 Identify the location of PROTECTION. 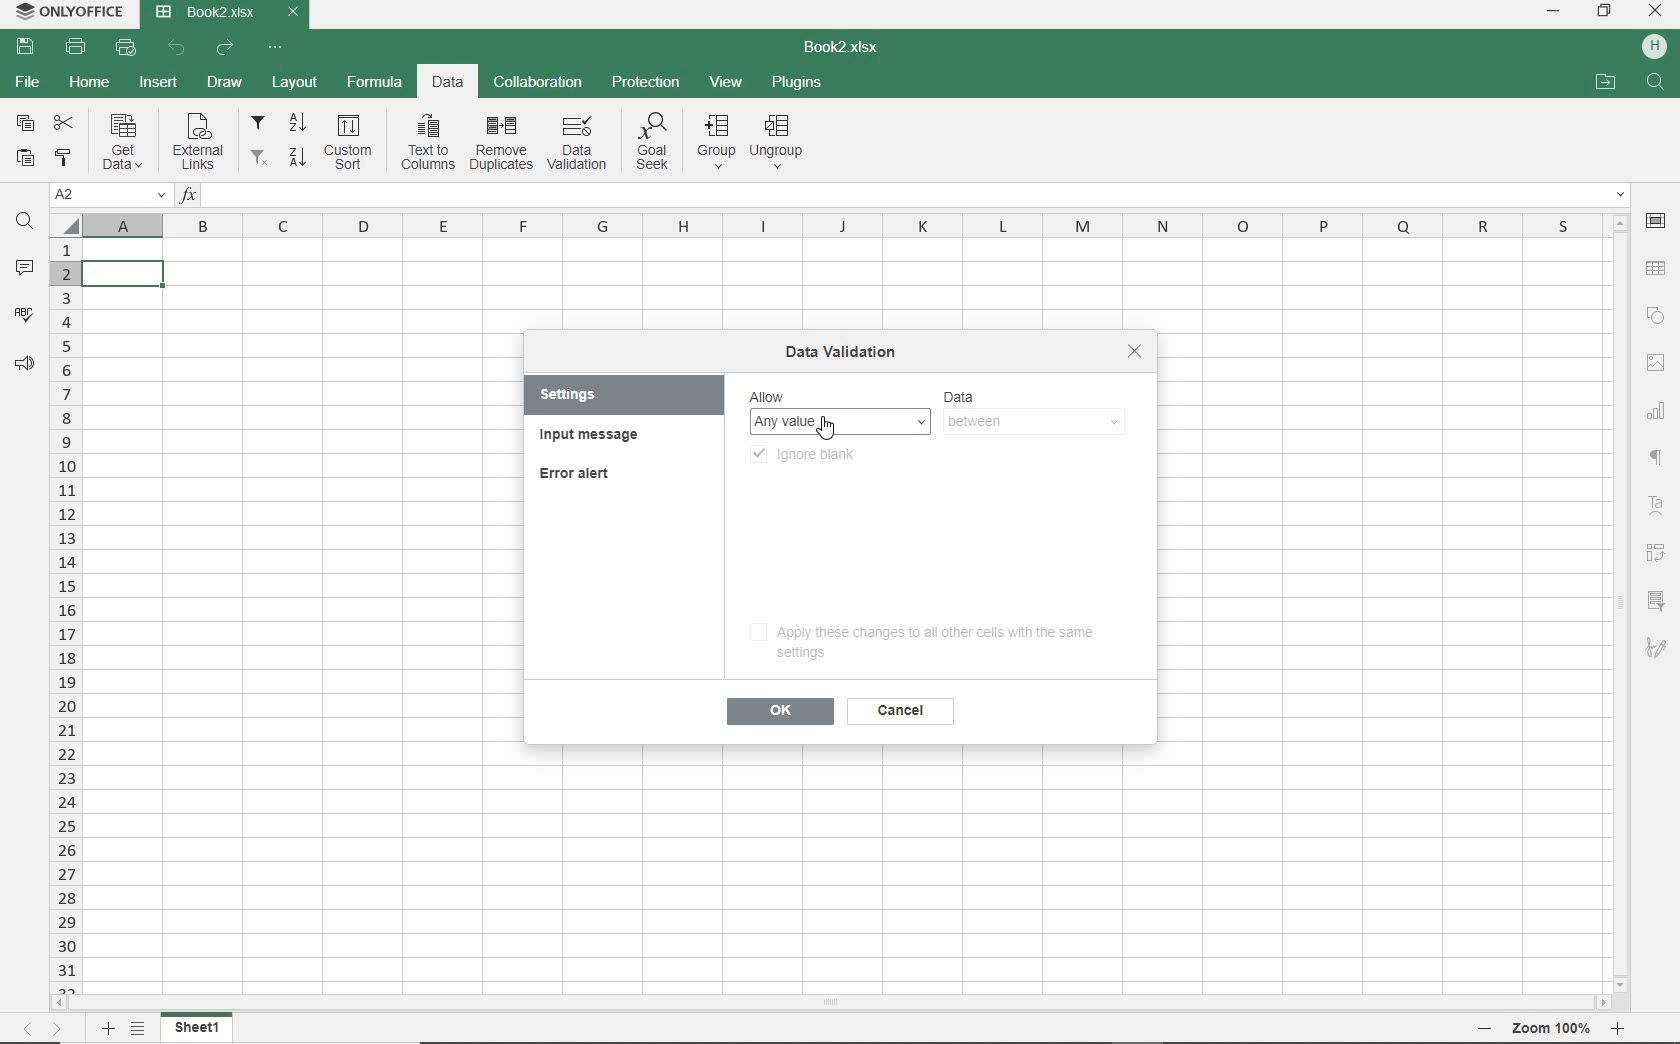
(644, 84).